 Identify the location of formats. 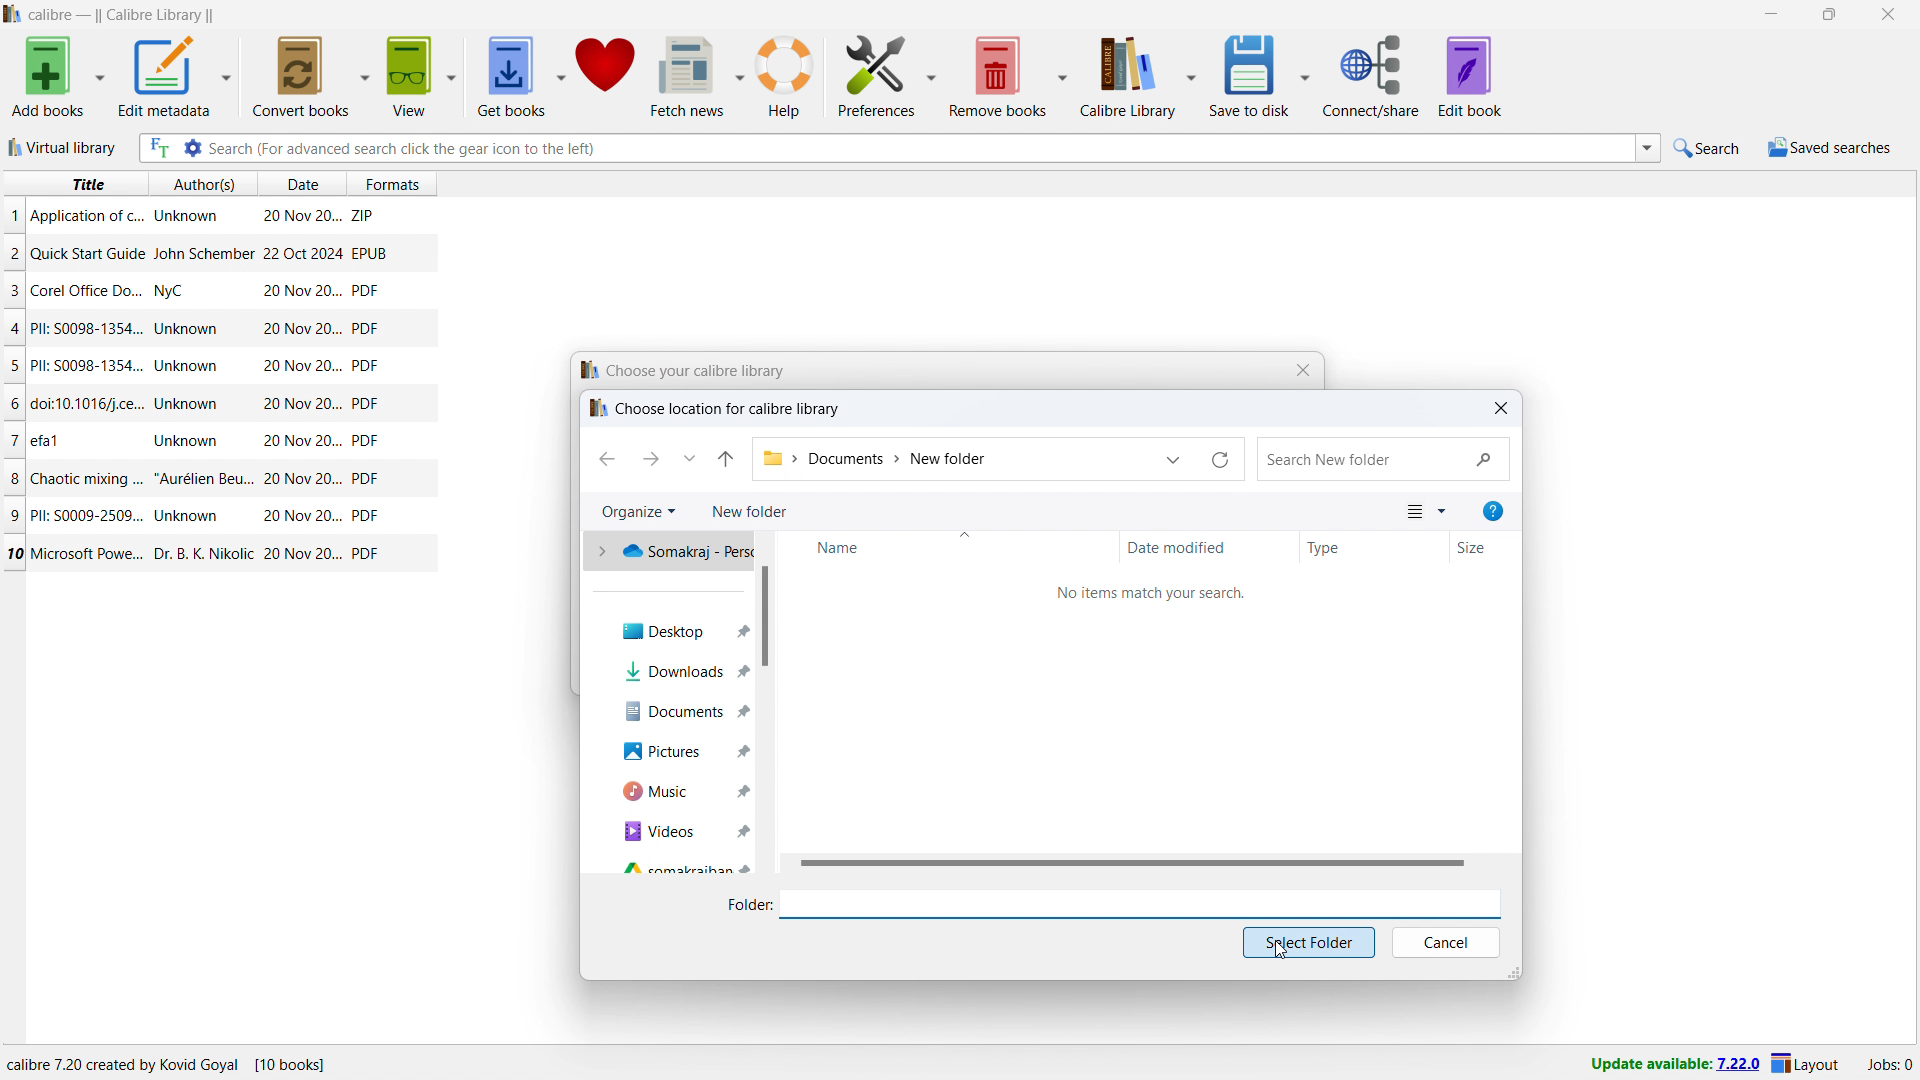
(401, 181).